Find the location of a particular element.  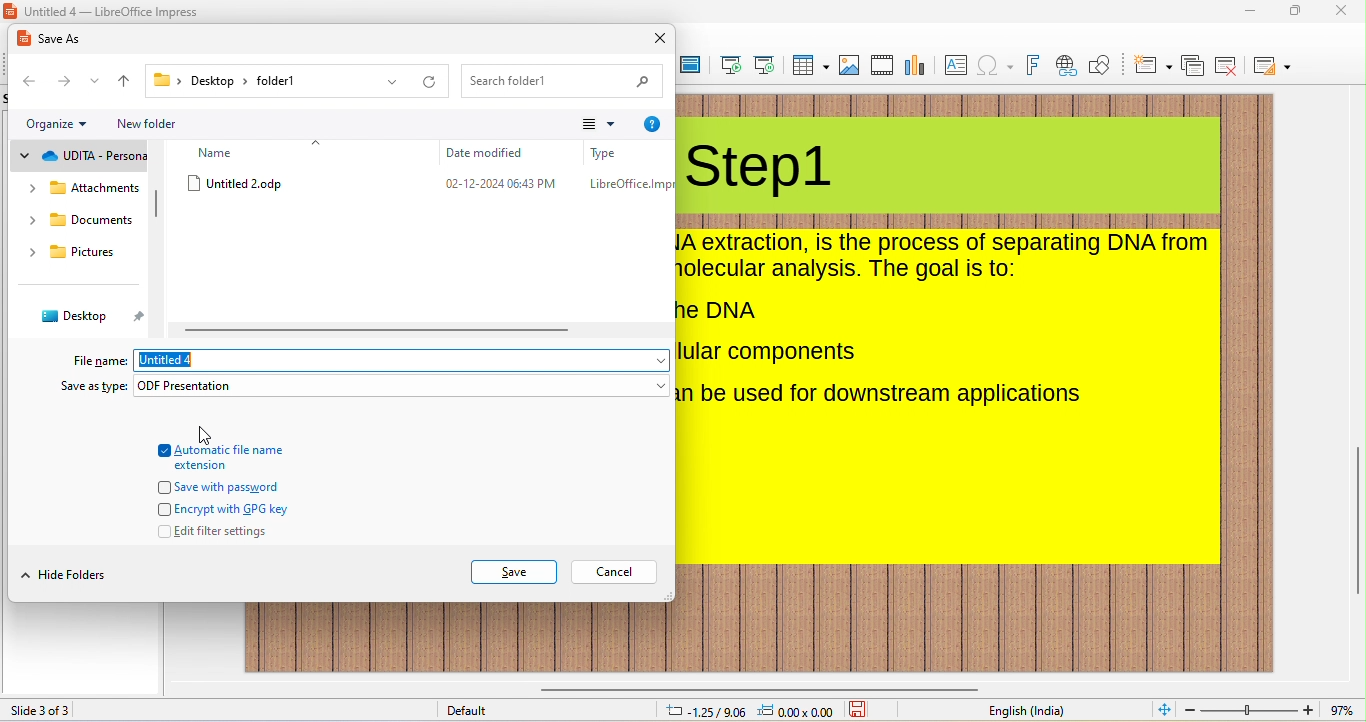

97% is located at coordinates (1342, 710).